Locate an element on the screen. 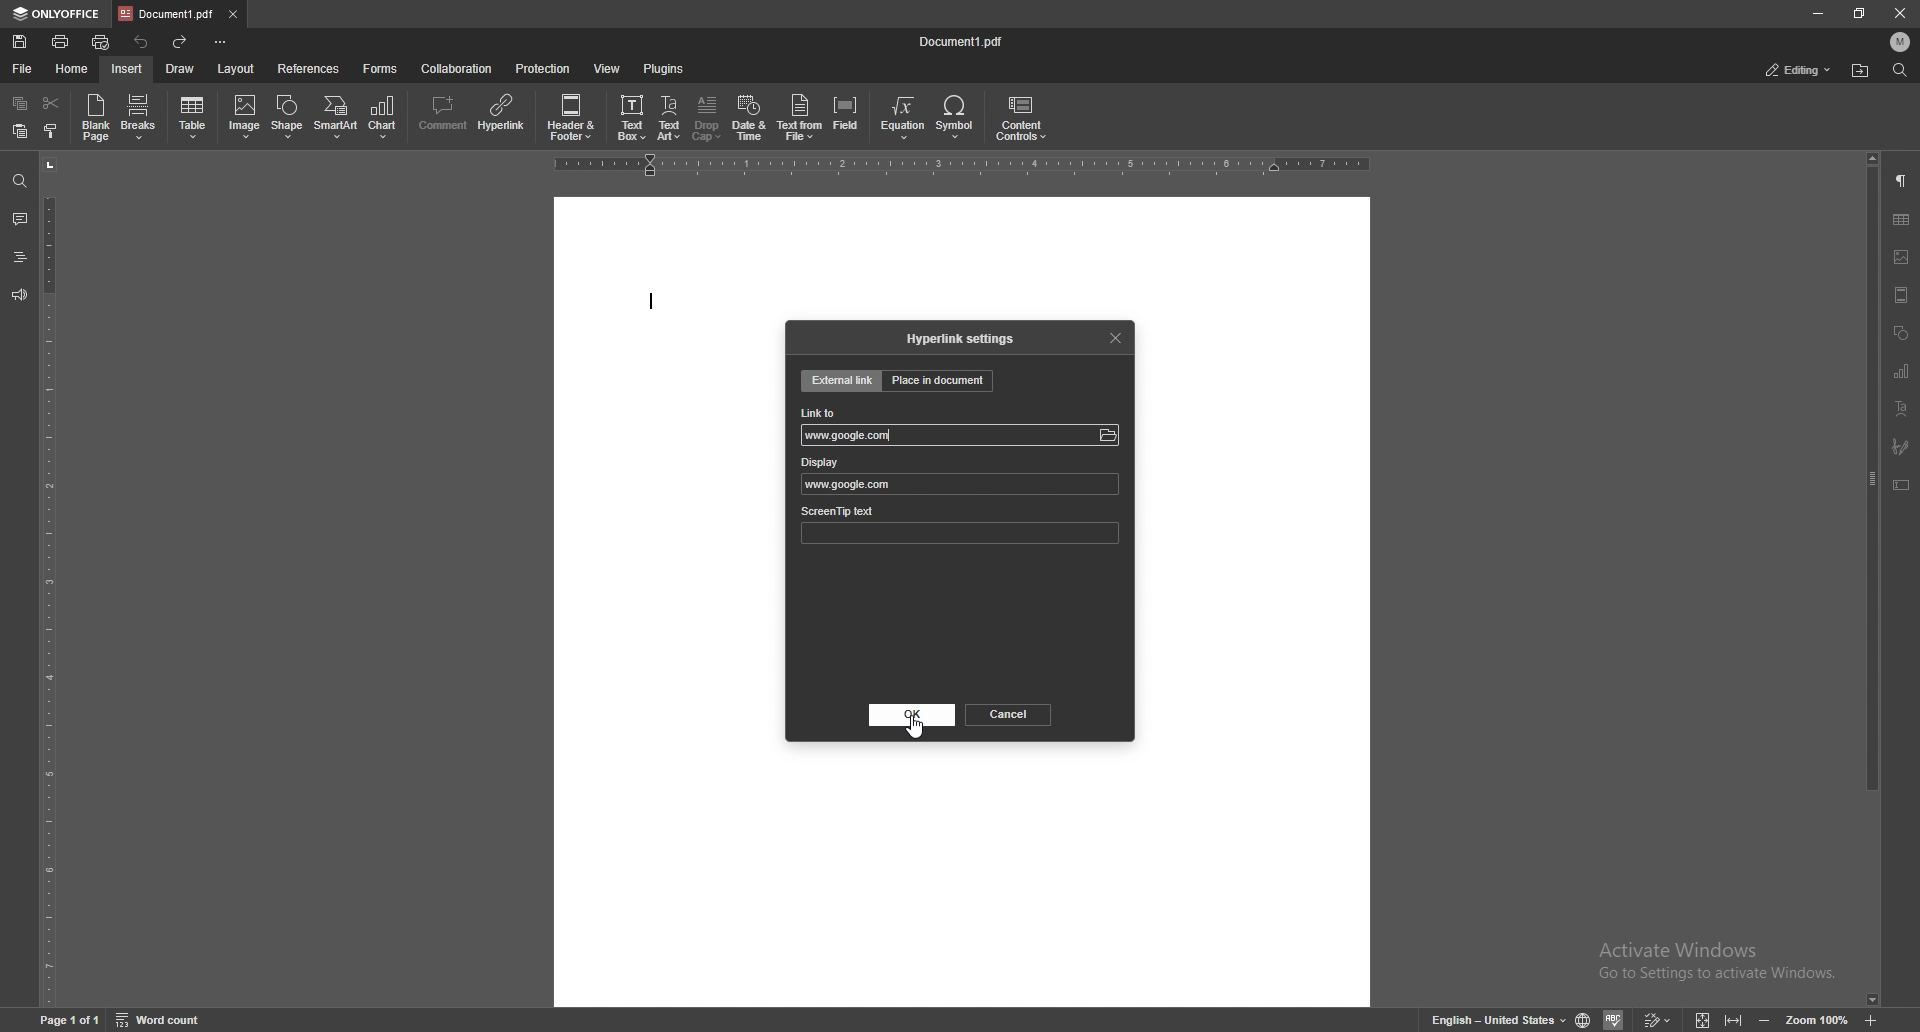  scroll bar is located at coordinates (1872, 580).